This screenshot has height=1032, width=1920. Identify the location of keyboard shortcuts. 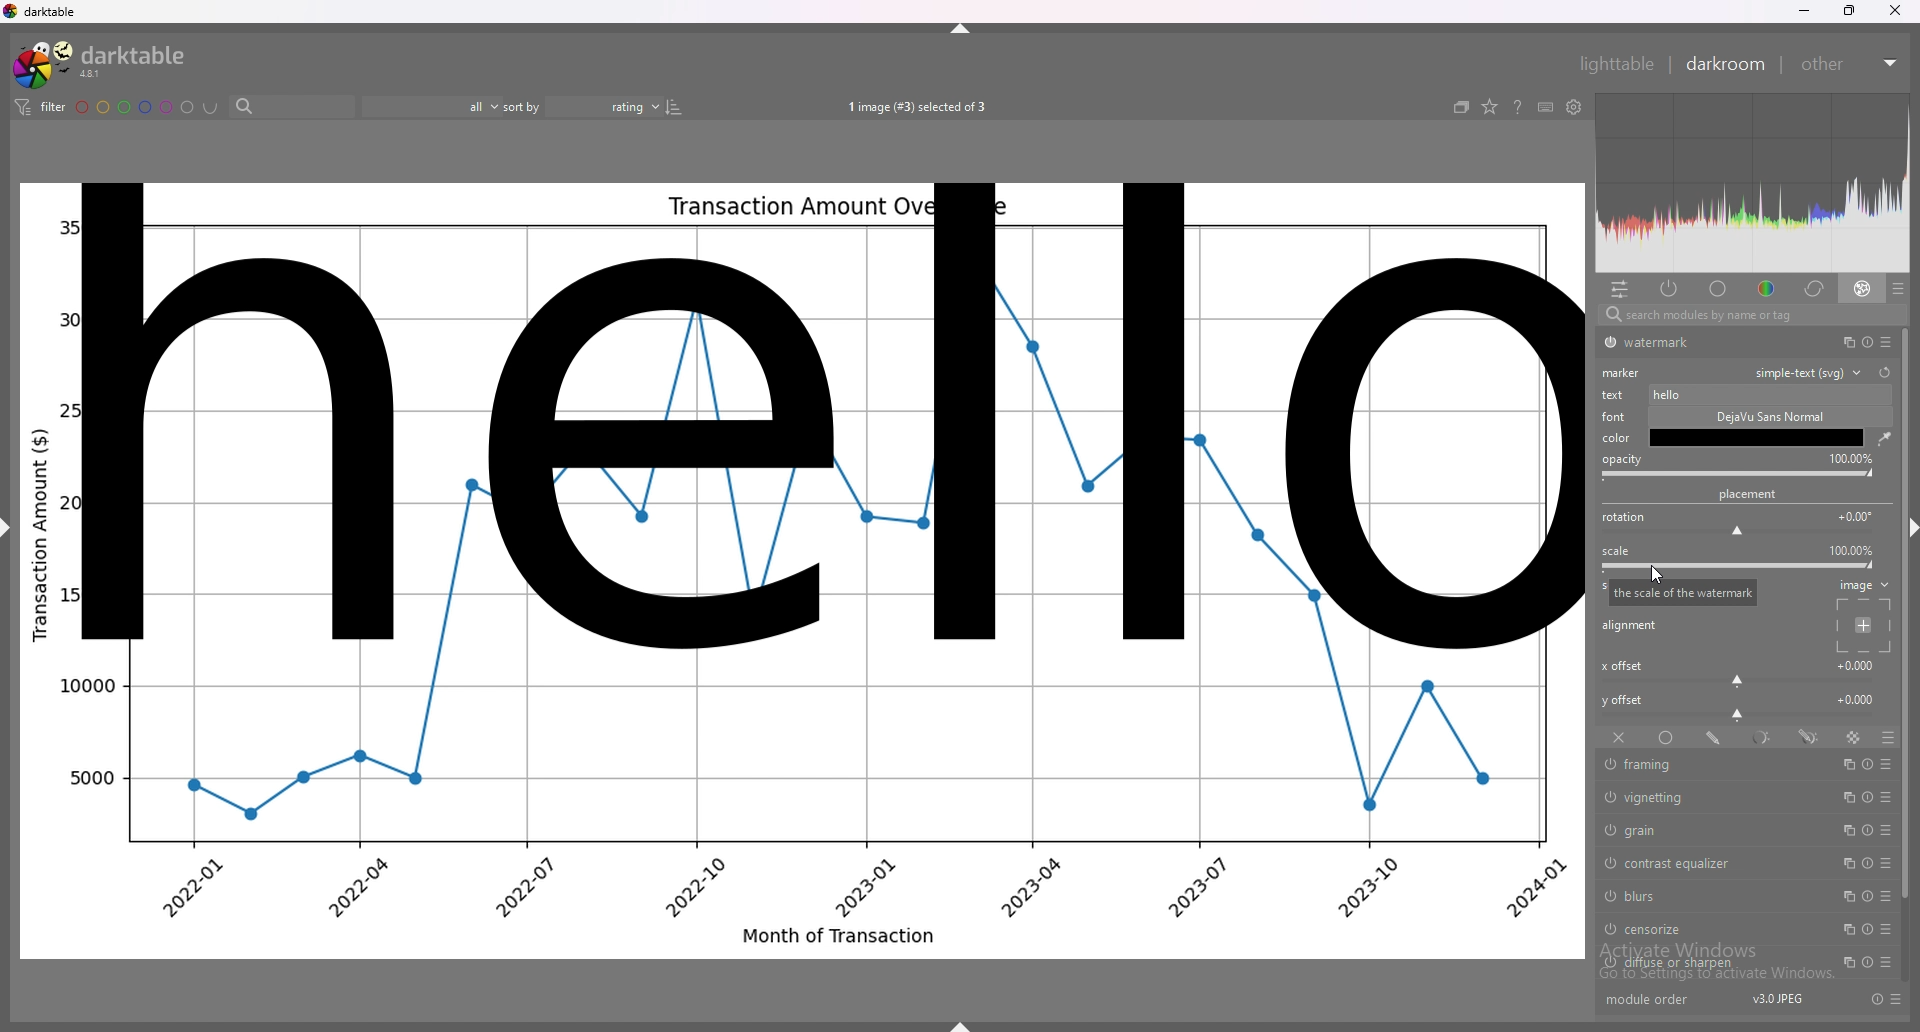
(1545, 107).